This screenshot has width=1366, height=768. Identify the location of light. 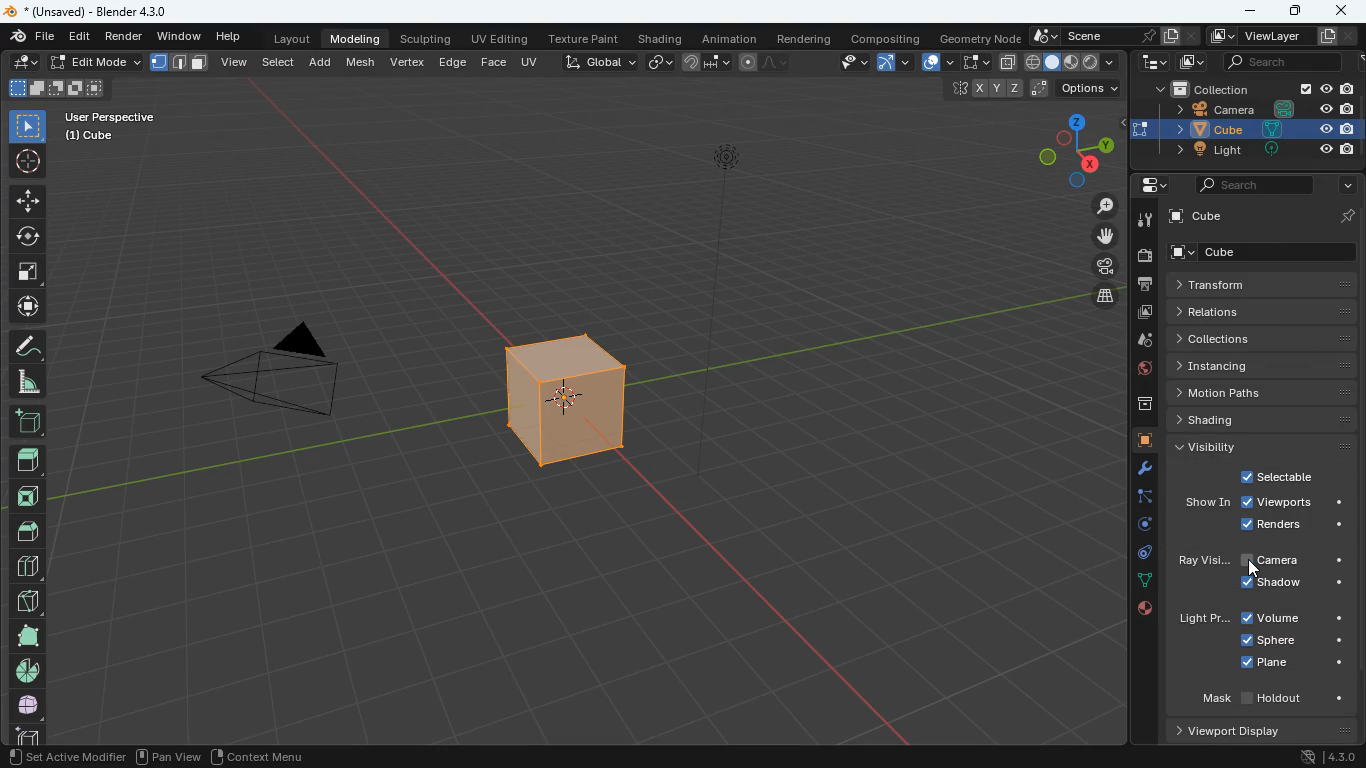
(750, 267).